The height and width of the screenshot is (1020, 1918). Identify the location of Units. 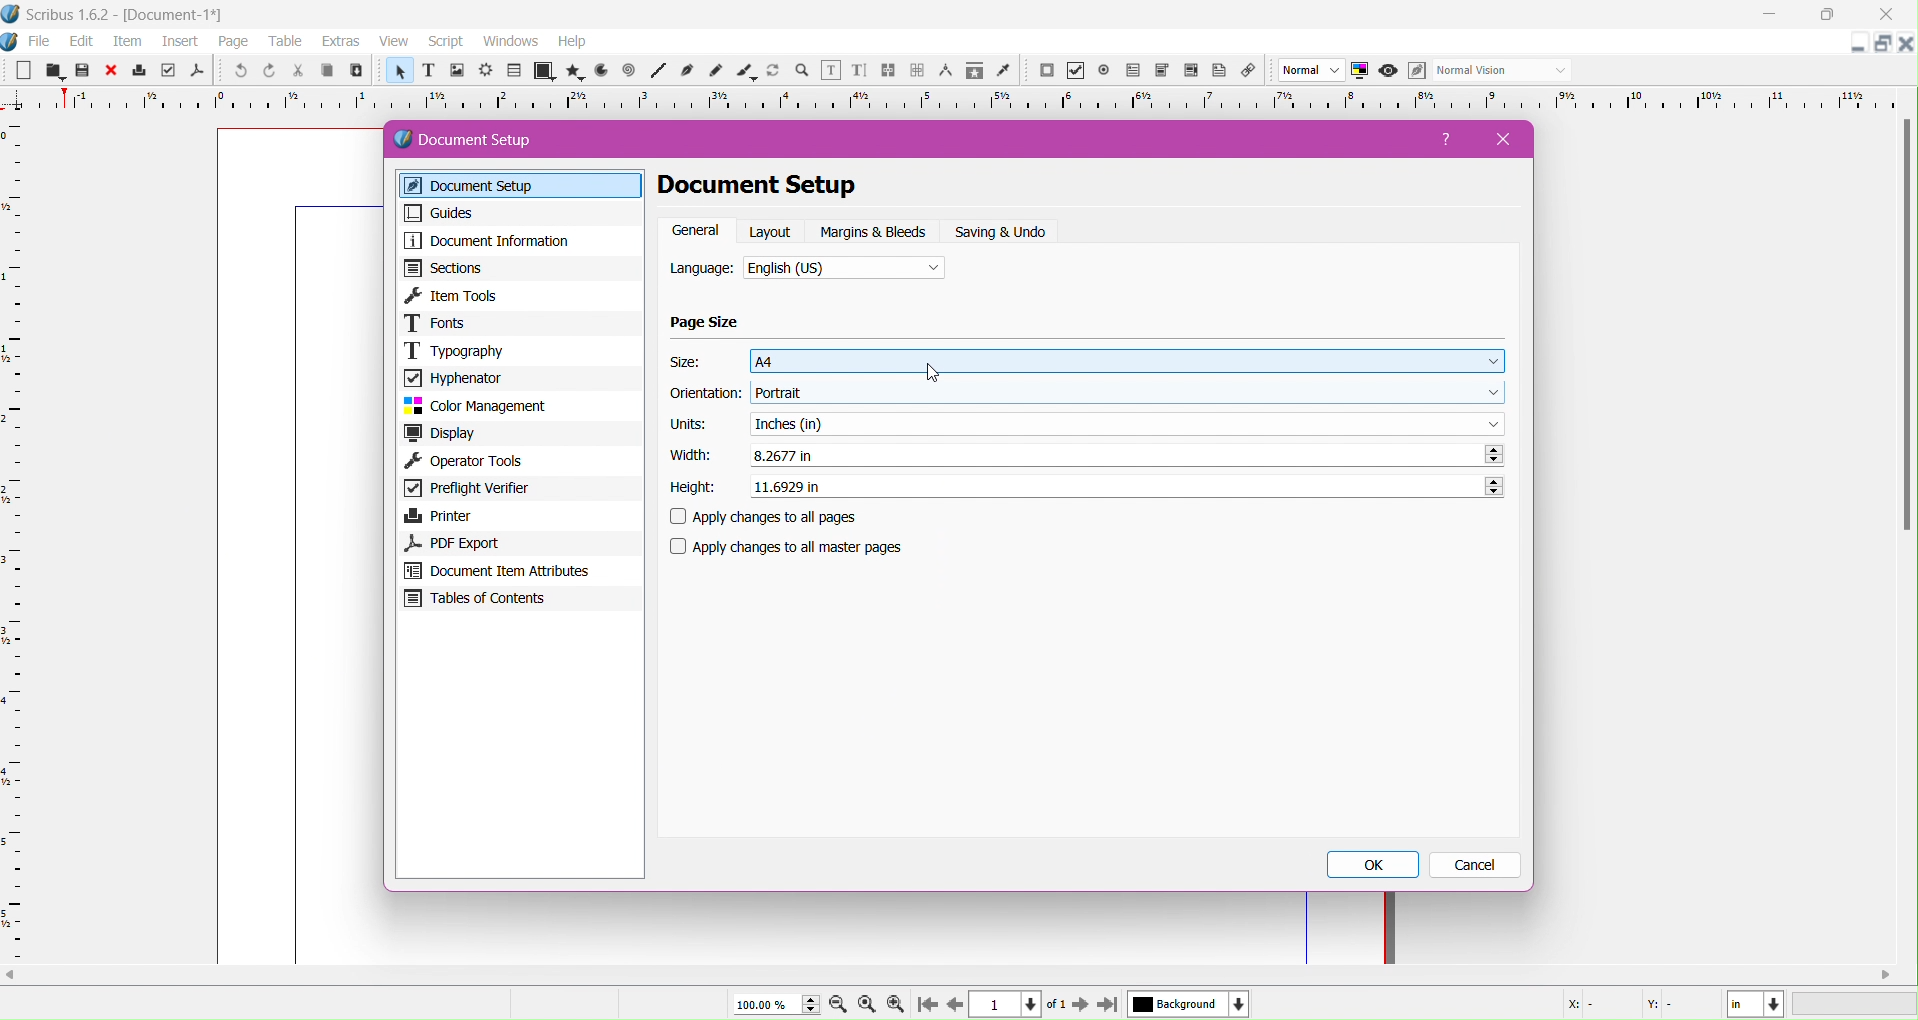
(689, 425).